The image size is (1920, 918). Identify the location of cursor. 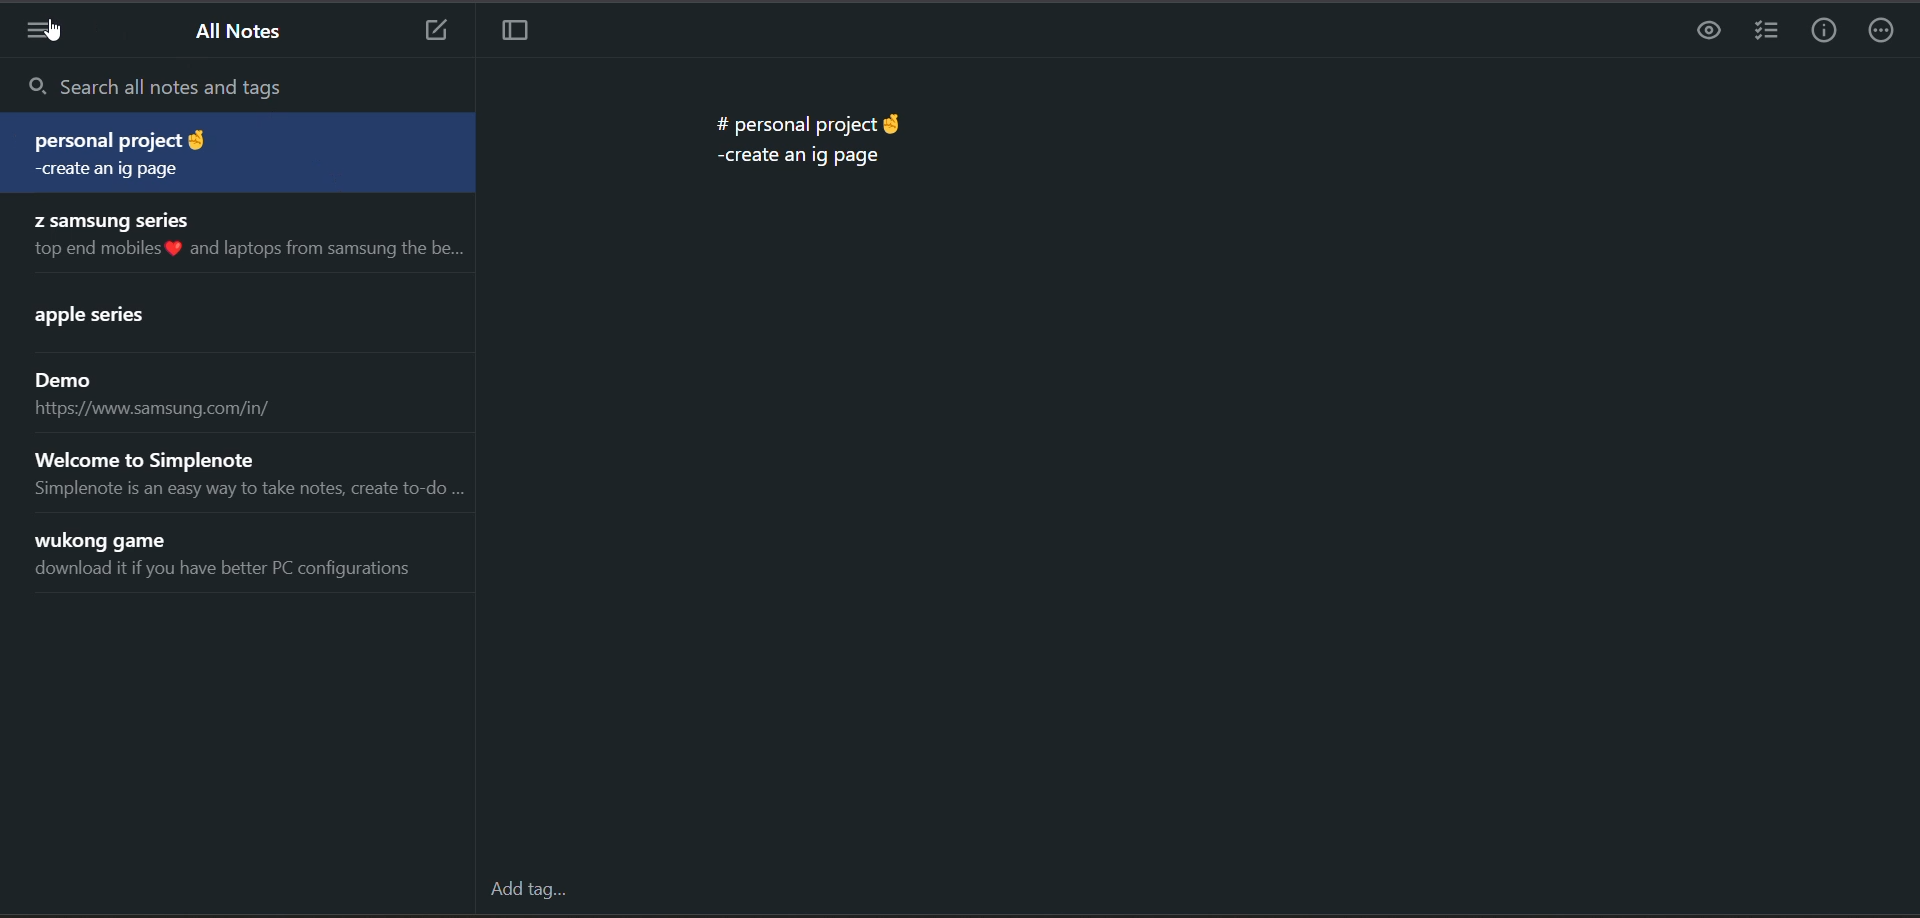
(52, 30).